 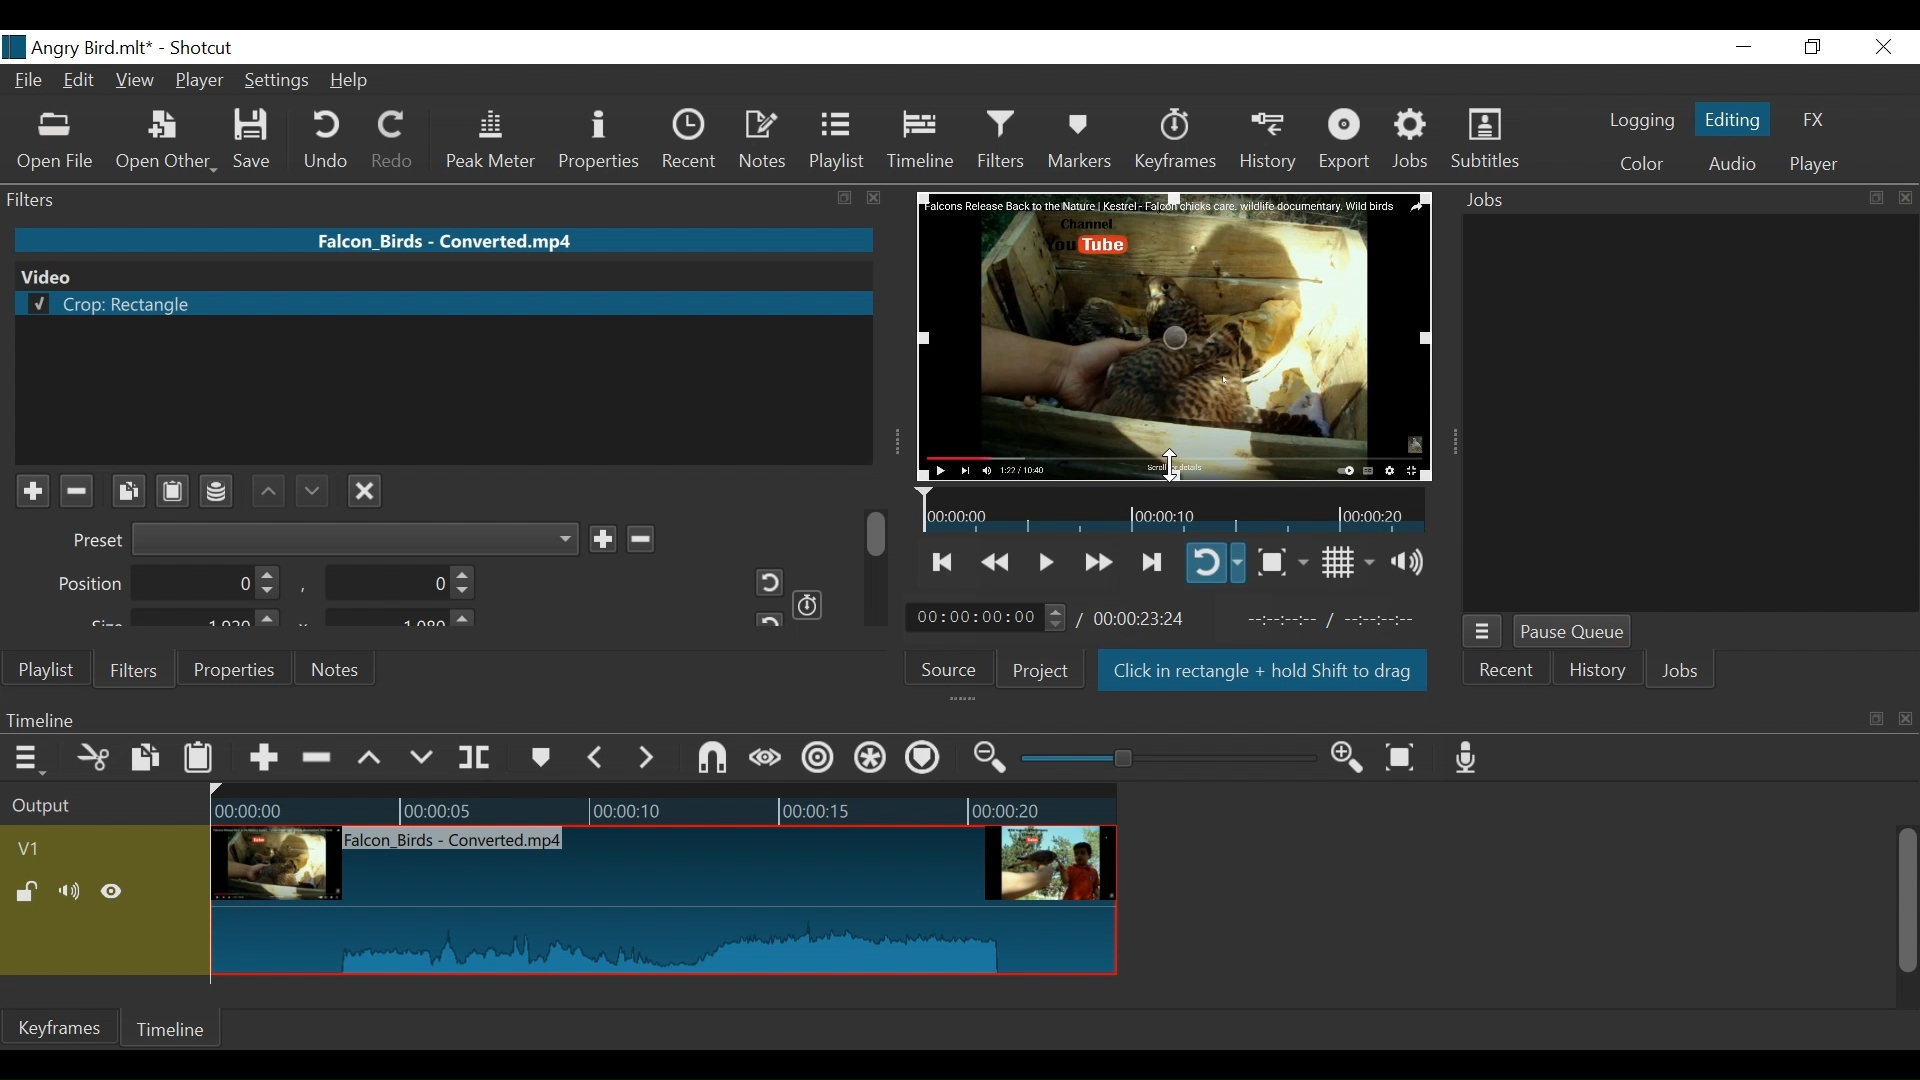 What do you see at coordinates (443, 305) in the screenshot?
I see `Crop Rectangle` at bounding box center [443, 305].